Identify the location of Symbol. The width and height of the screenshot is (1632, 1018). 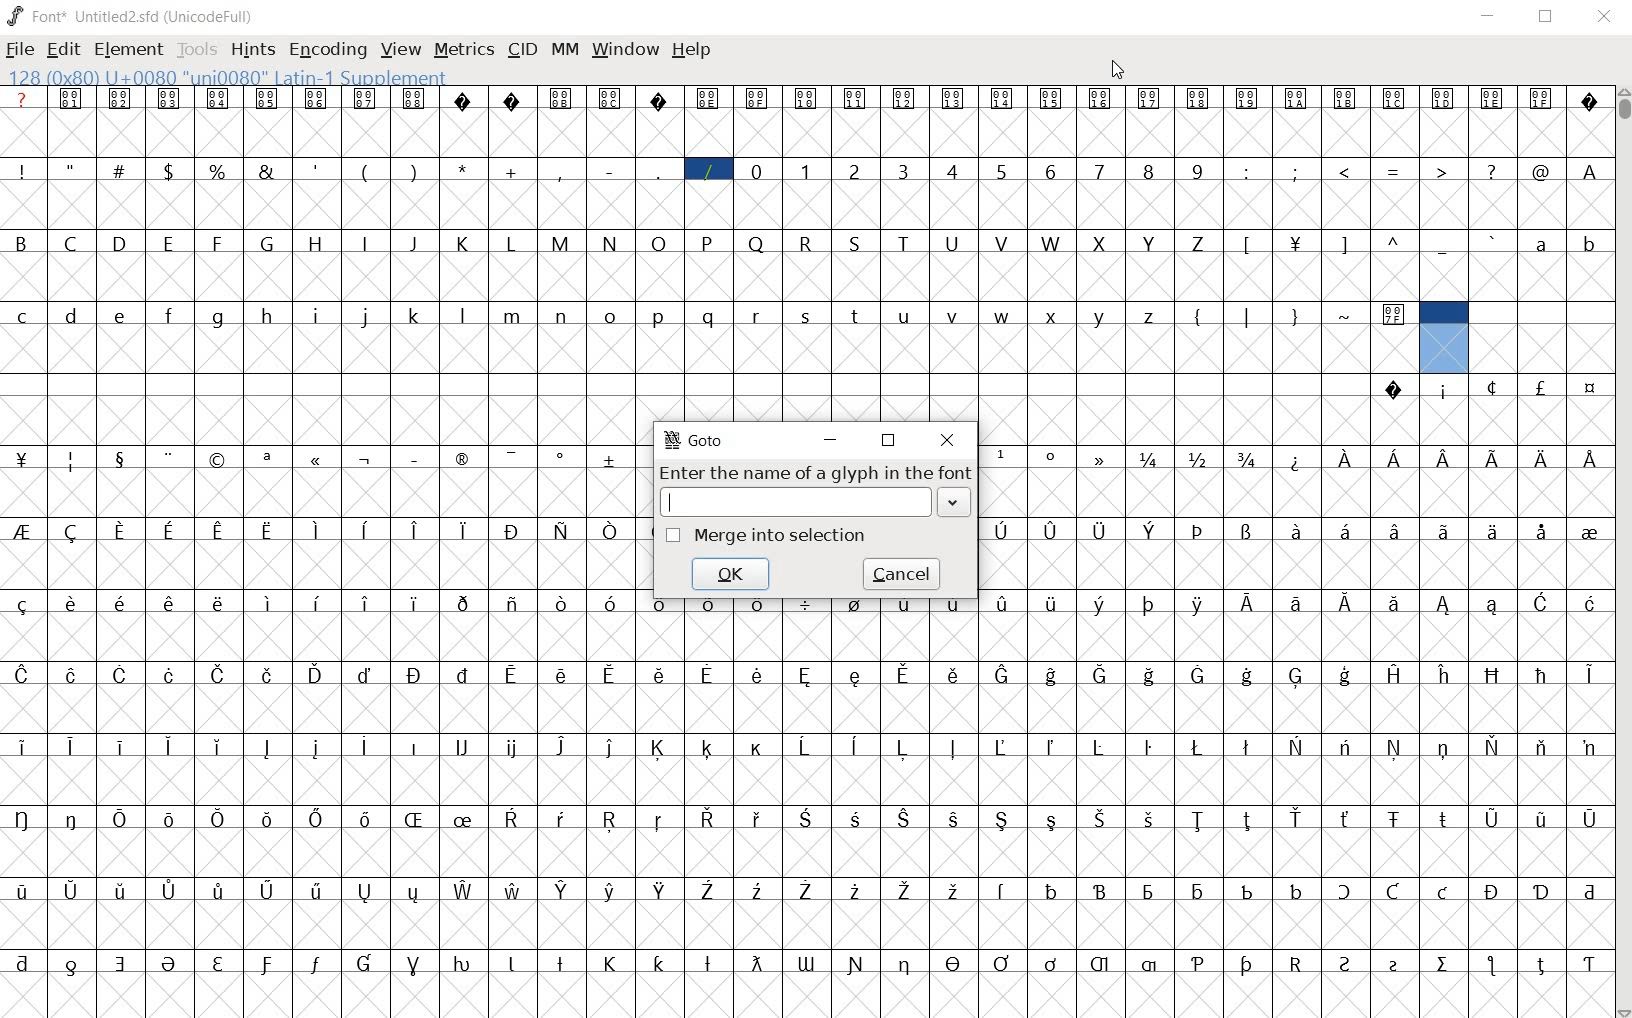
(1540, 97).